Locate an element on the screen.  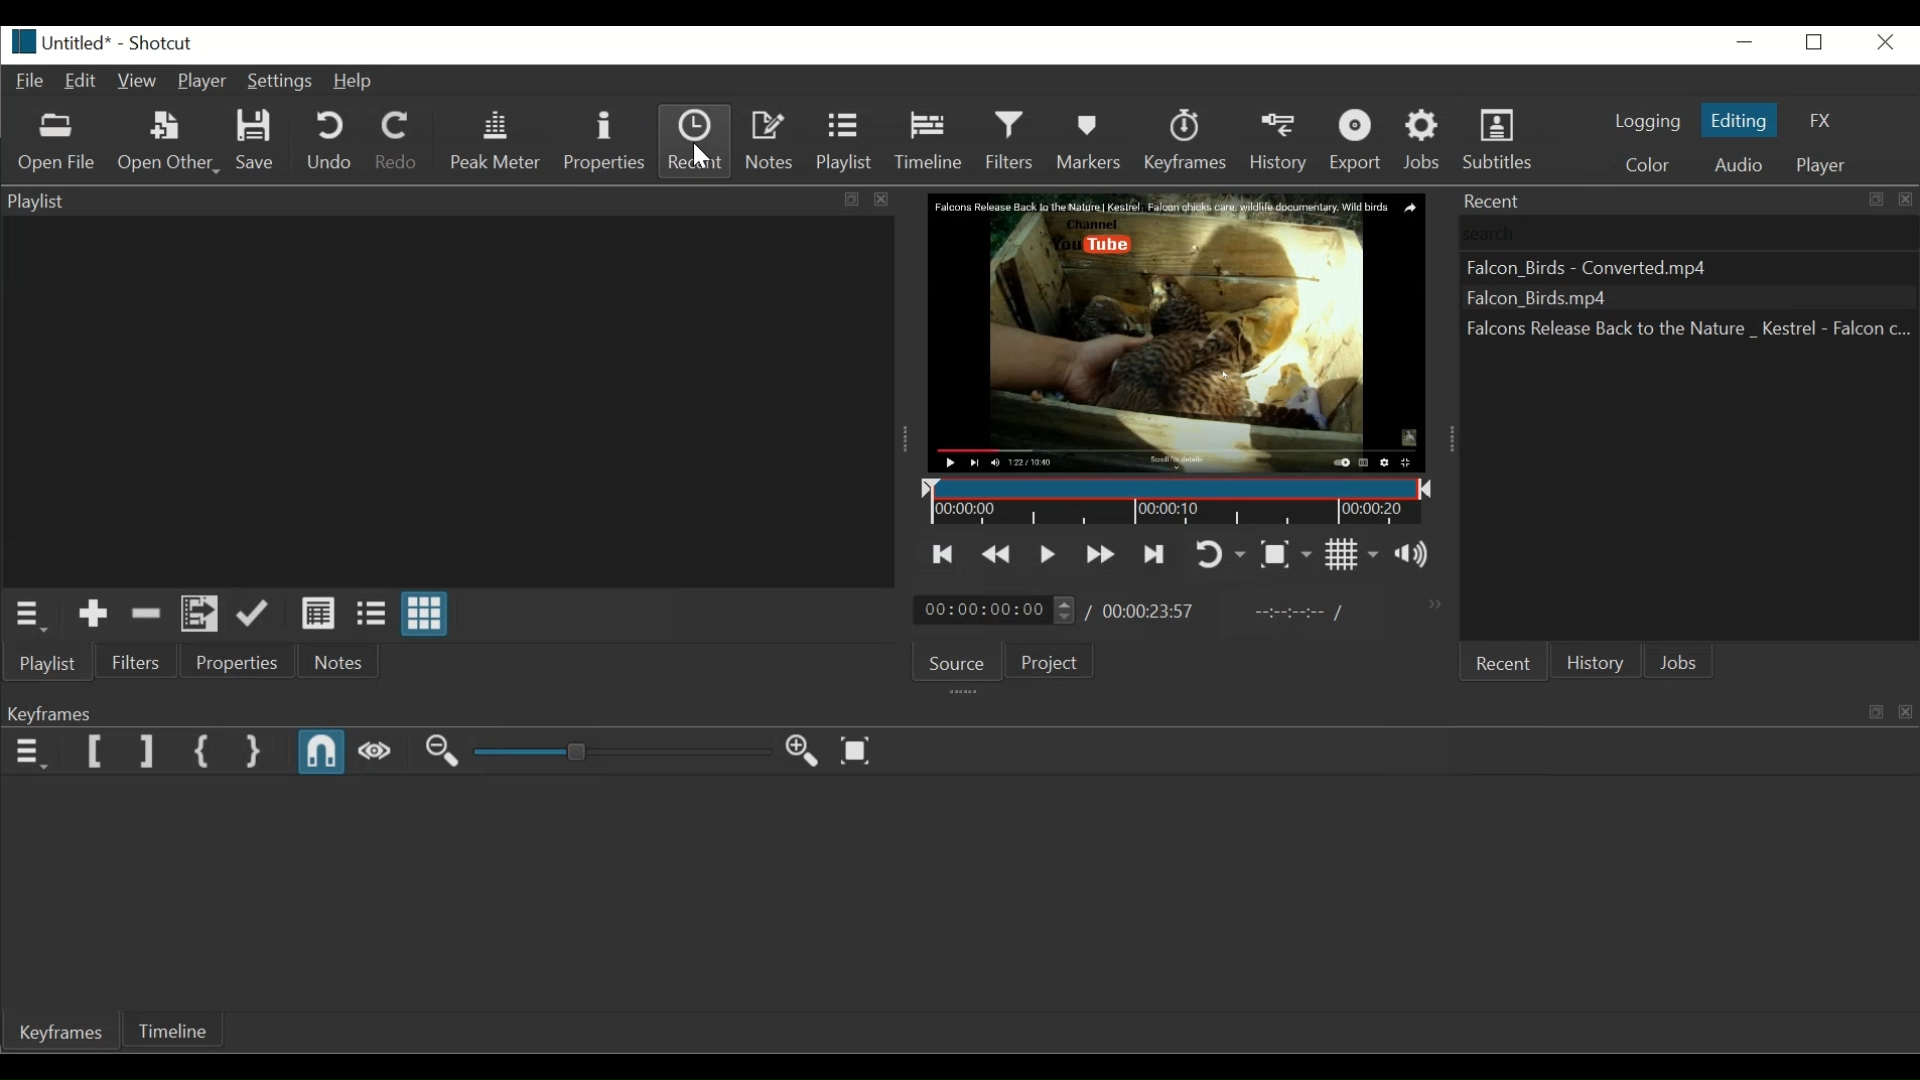
View as details is located at coordinates (316, 614).